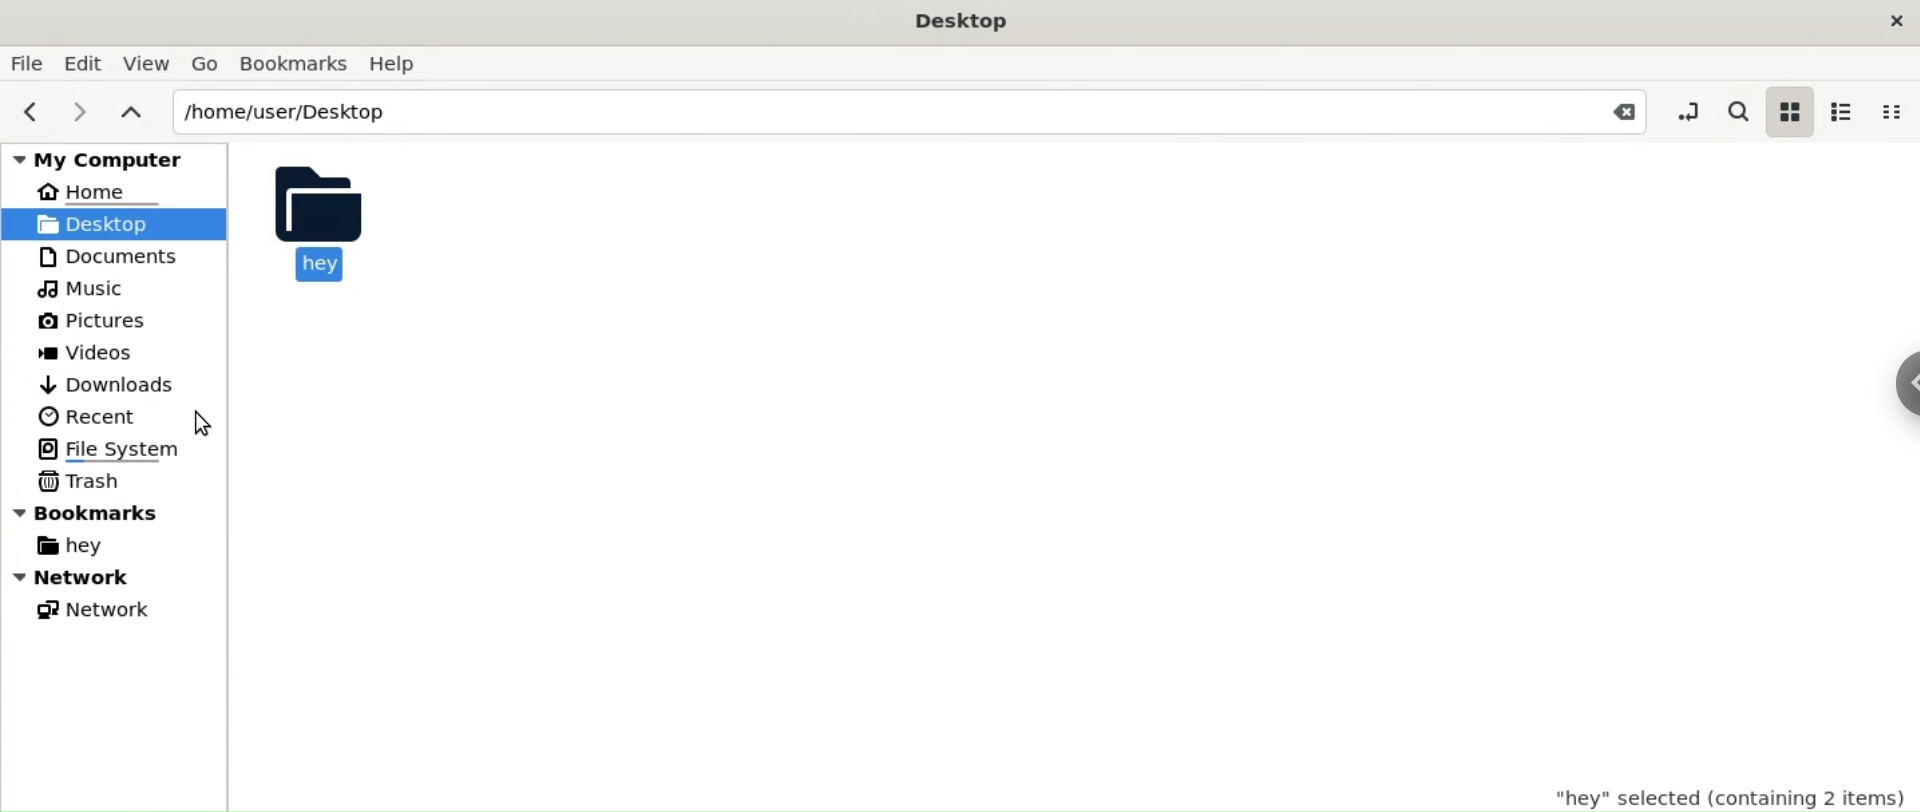 The image size is (1920, 812). I want to click on Edit, so click(85, 63).